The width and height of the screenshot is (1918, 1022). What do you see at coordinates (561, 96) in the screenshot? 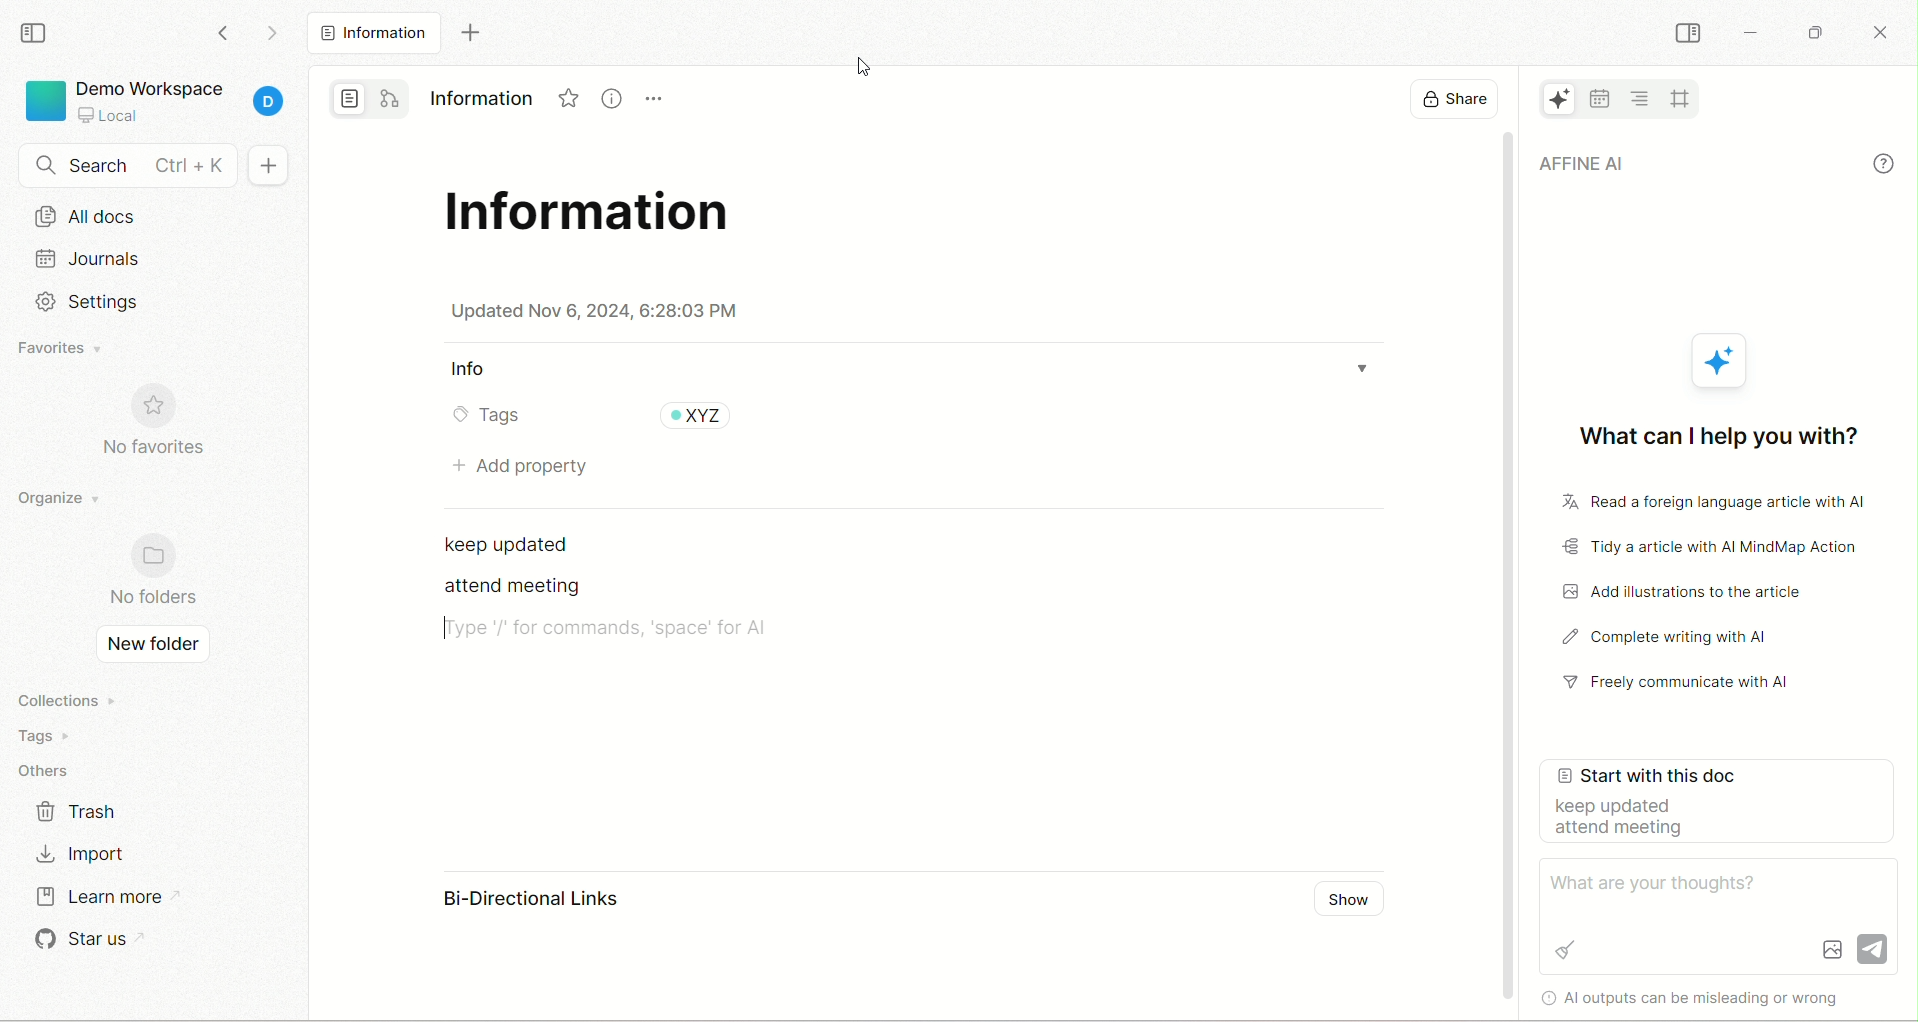
I see `Favorites` at bounding box center [561, 96].